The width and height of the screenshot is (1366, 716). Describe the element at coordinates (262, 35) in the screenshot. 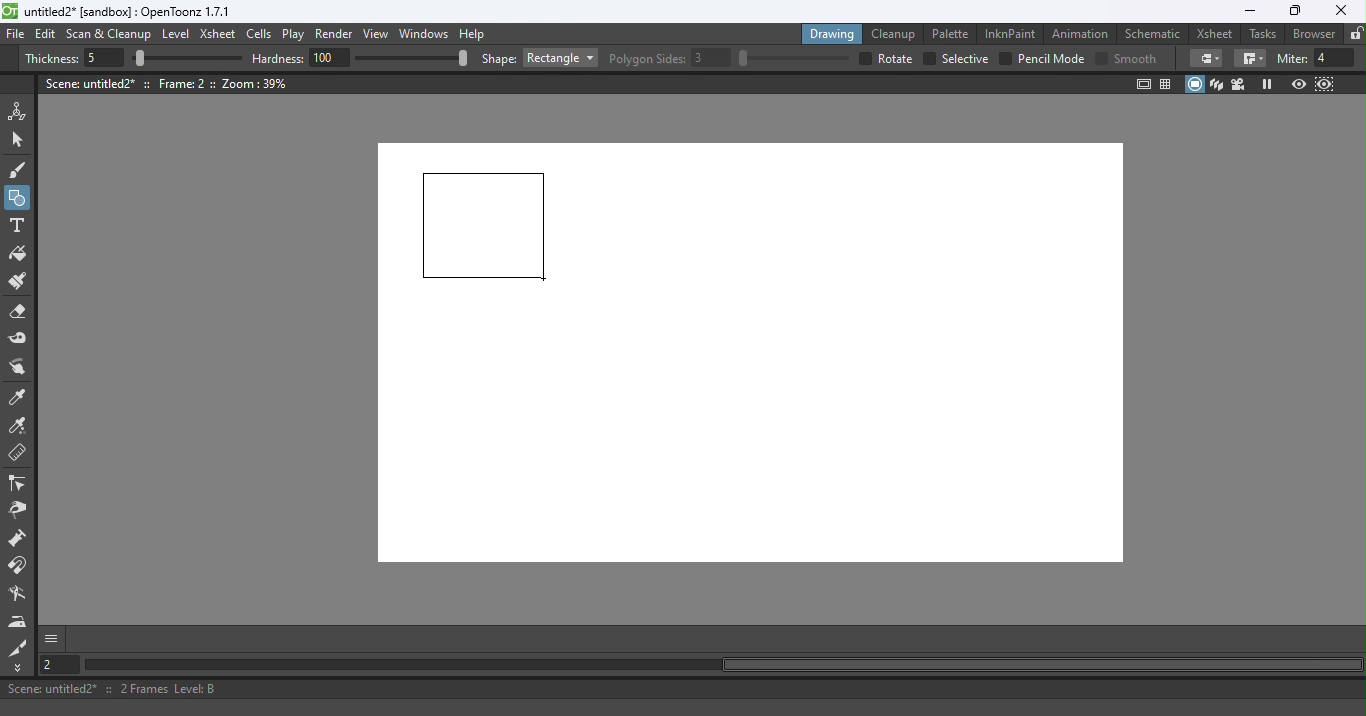

I see `Cells` at that location.